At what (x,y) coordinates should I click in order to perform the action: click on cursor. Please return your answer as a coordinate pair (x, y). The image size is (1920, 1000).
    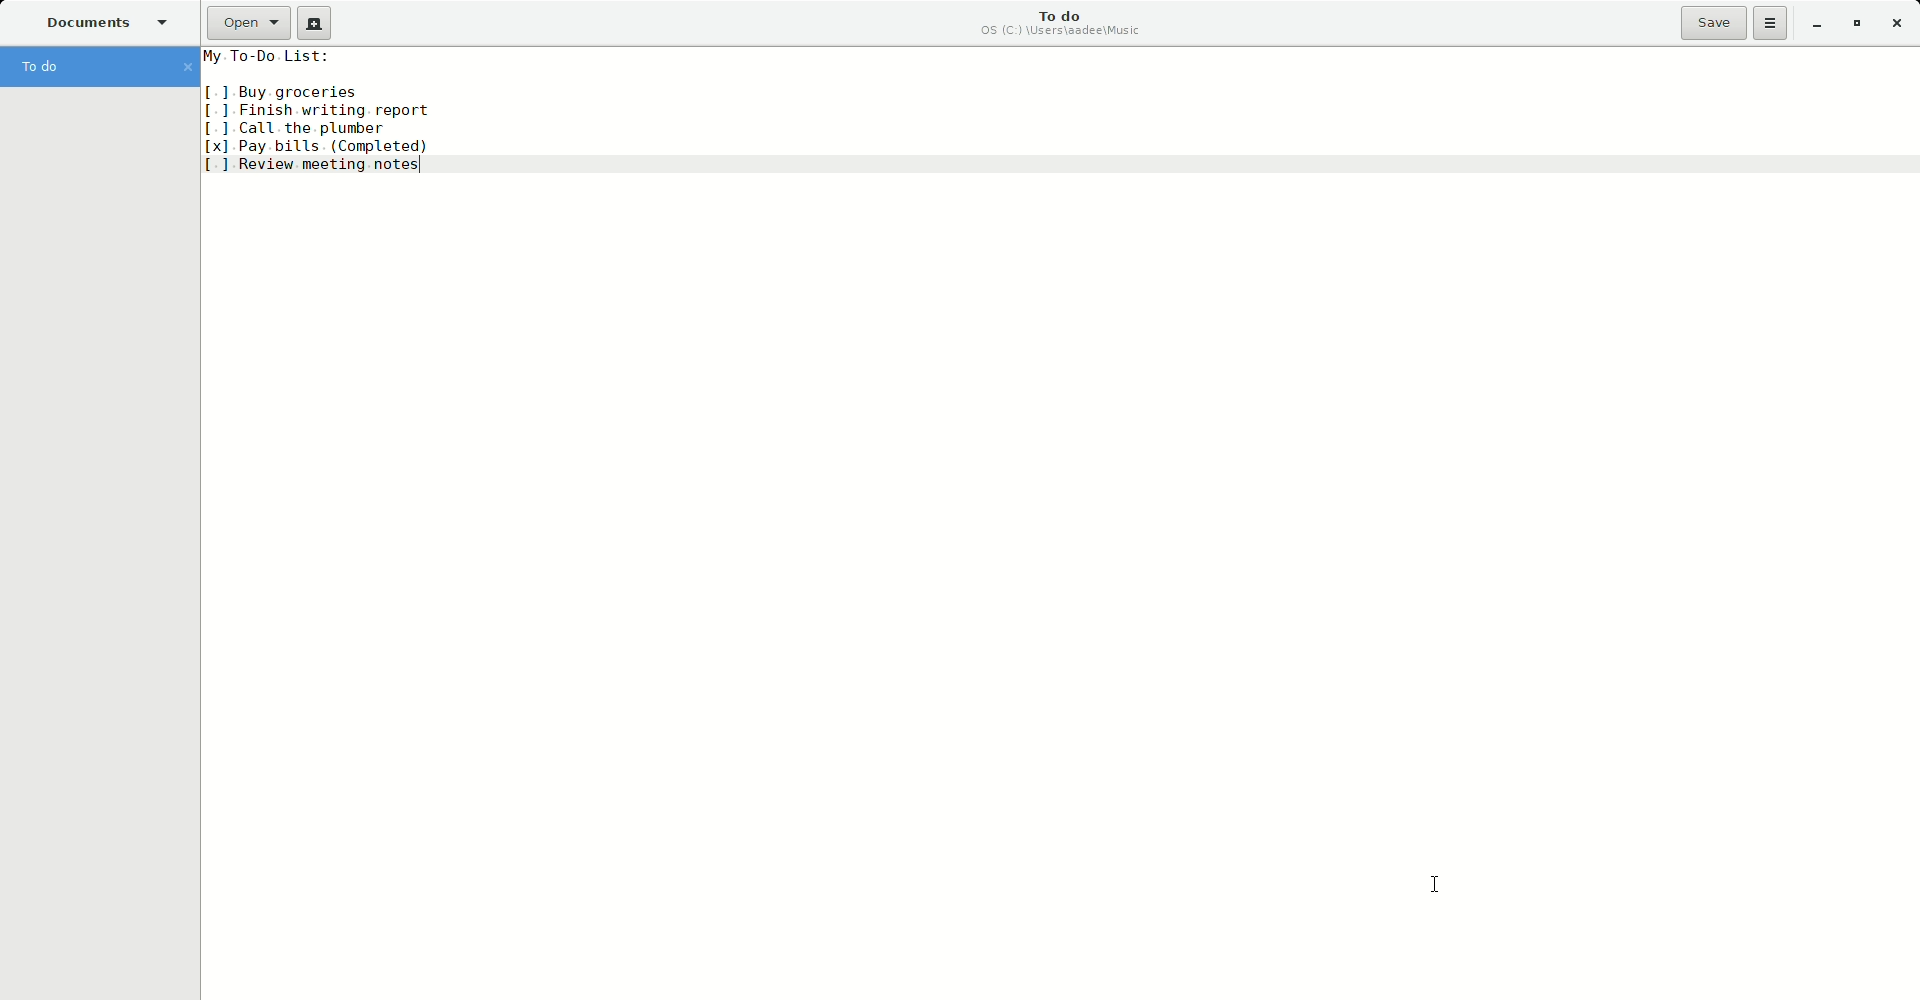
    Looking at the image, I should click on (1428, 885).